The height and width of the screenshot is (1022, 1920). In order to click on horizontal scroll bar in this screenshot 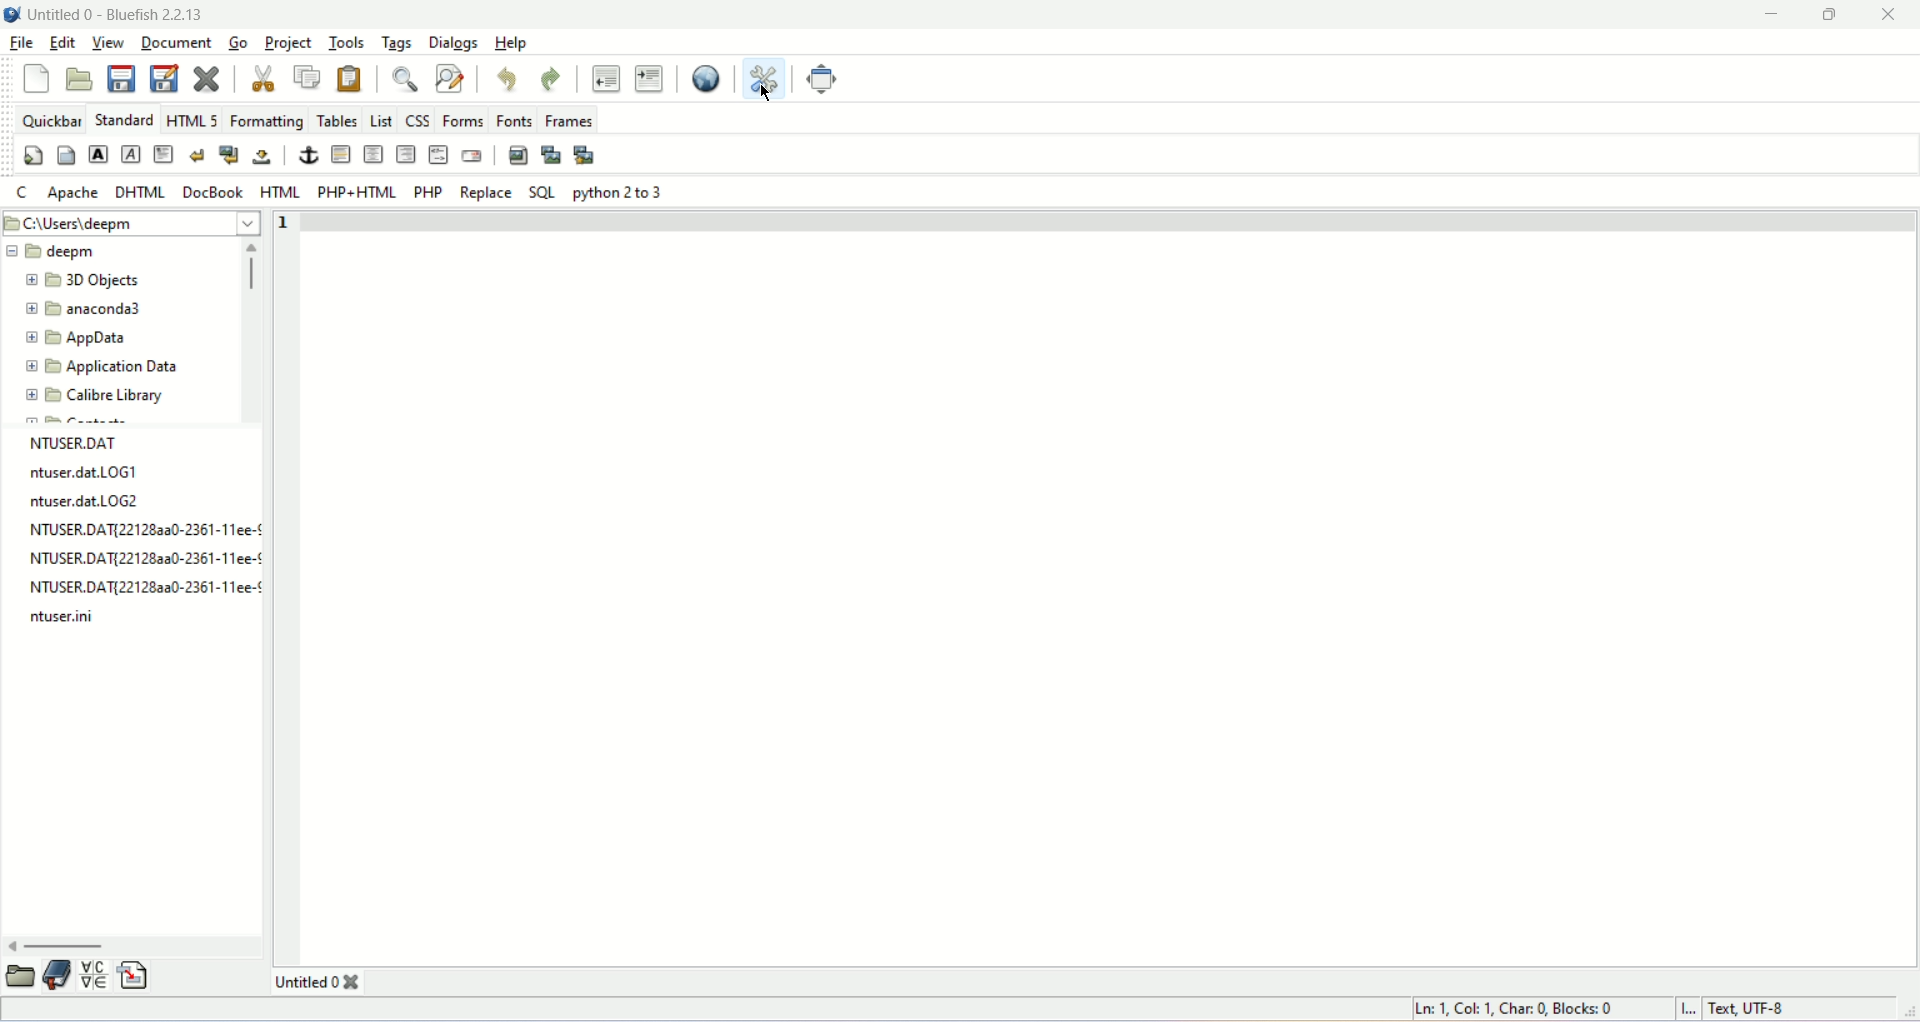, I will do `click(64, 947)`.